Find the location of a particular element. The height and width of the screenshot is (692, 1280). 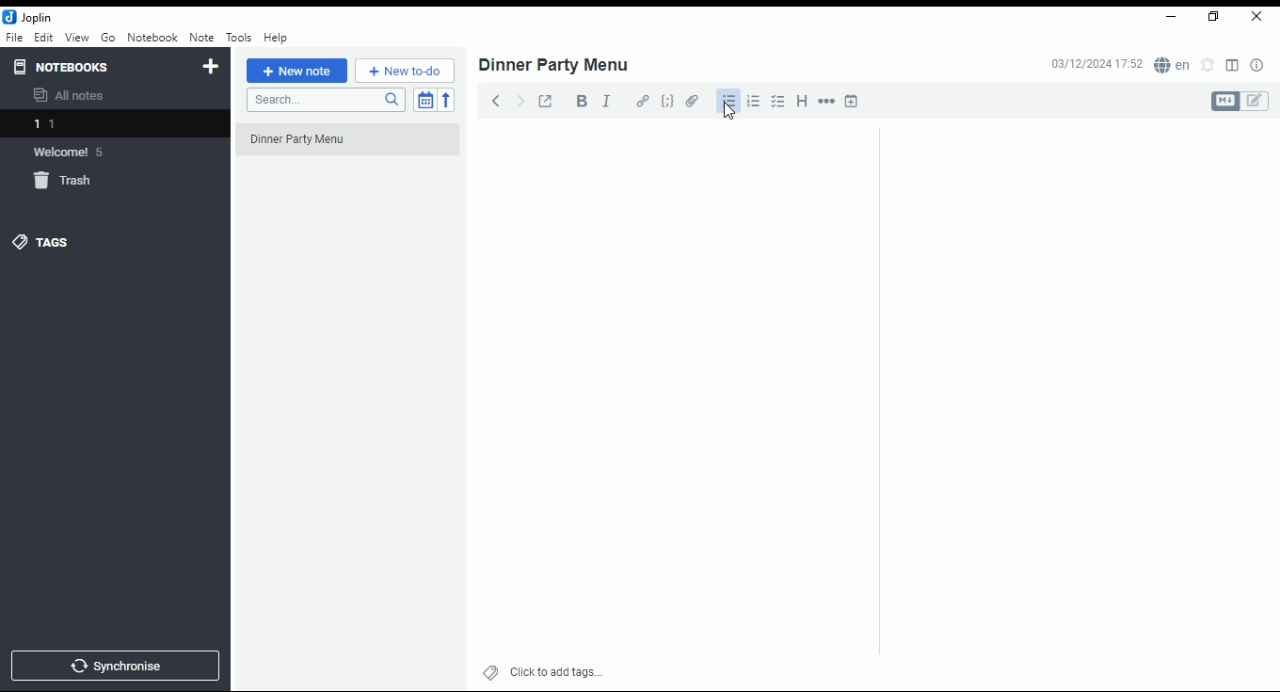

chekbox list is located at coordinates (779, 101).